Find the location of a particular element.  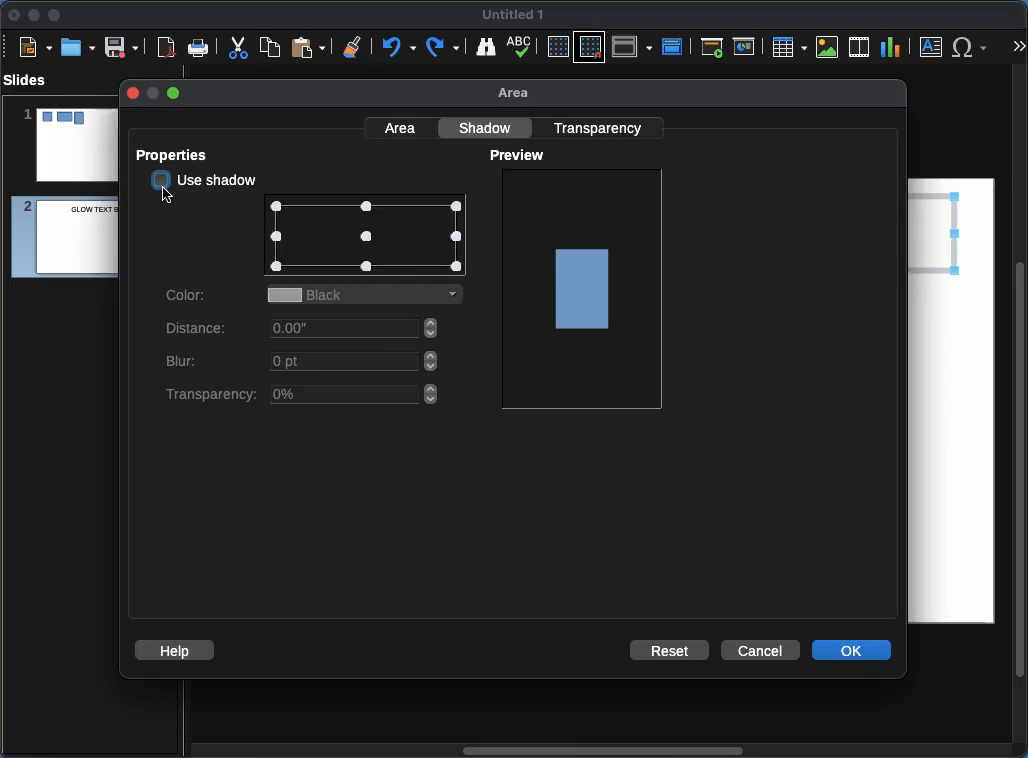

maximize is located at coordinates (175, 94).